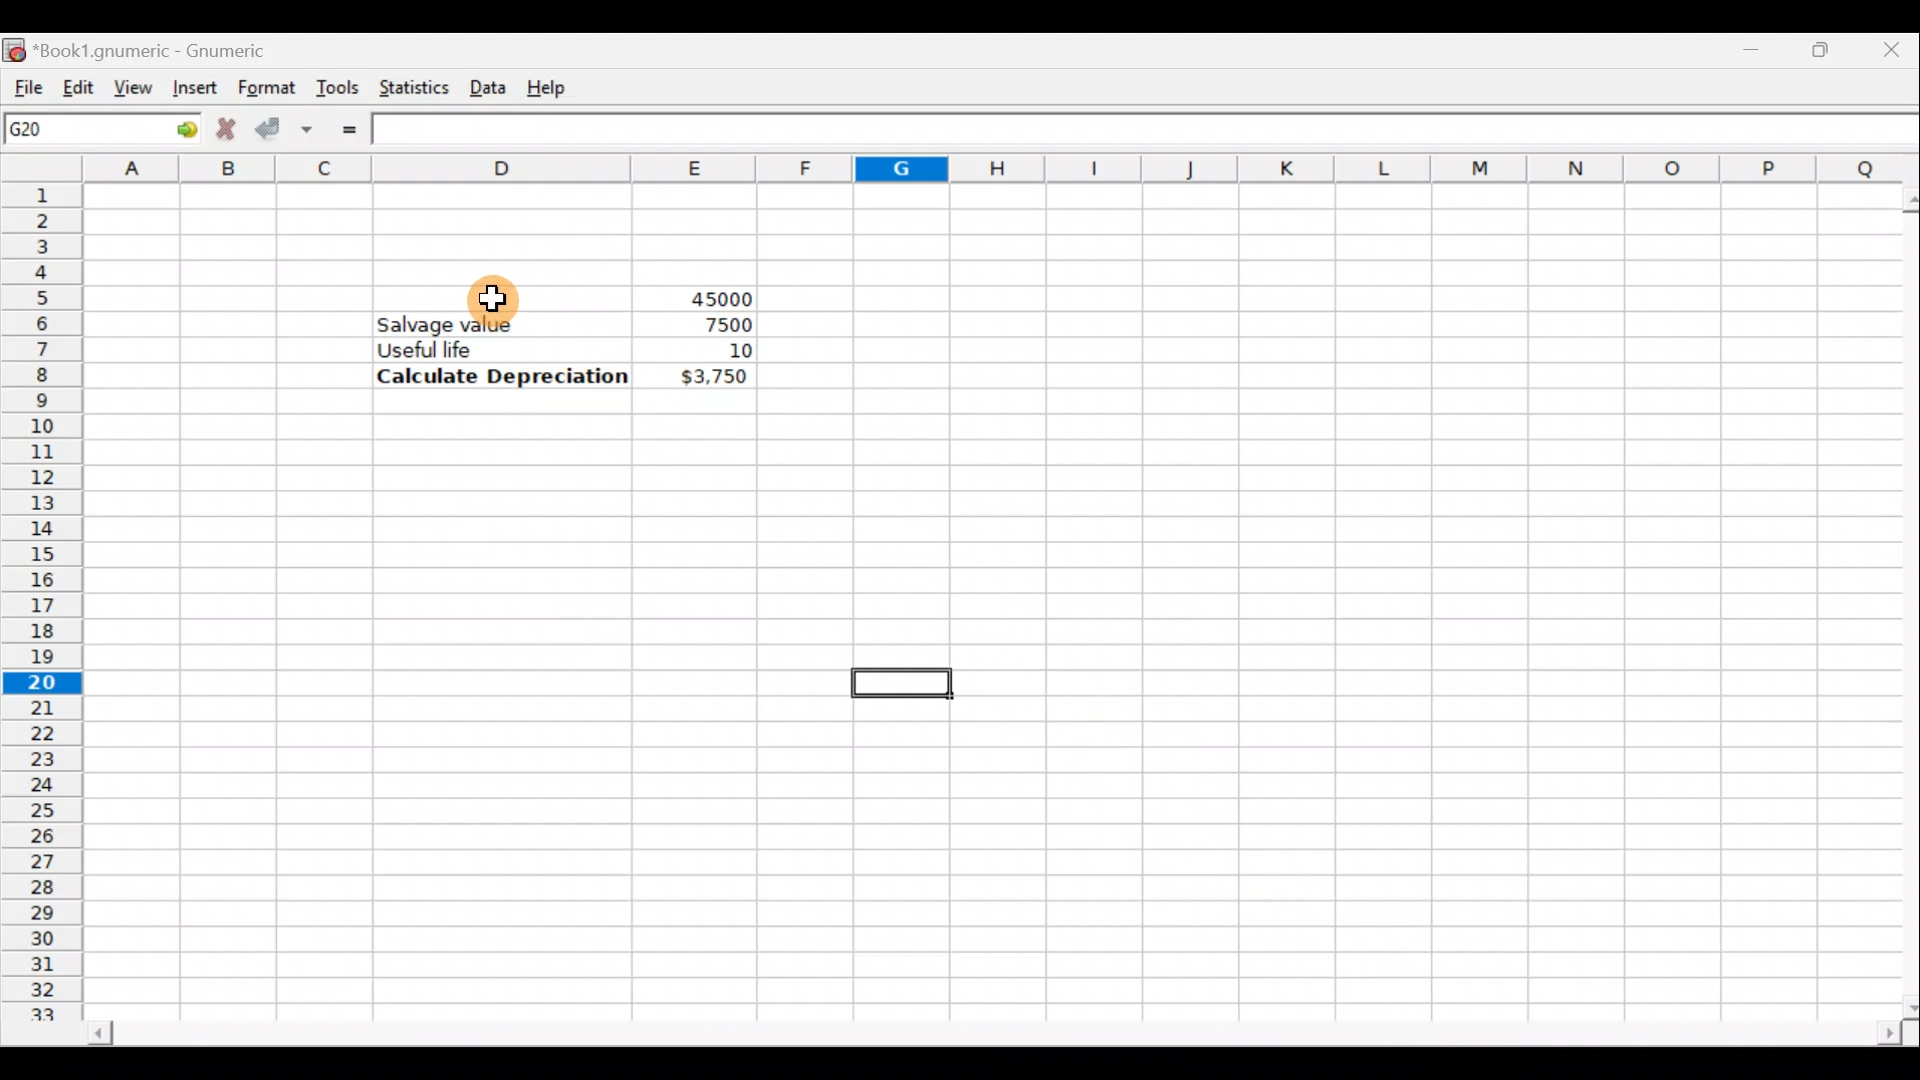  What do you see at coordinates (486, 87) in the screenshot?
I see `Data` at bounding box center [486, 87].